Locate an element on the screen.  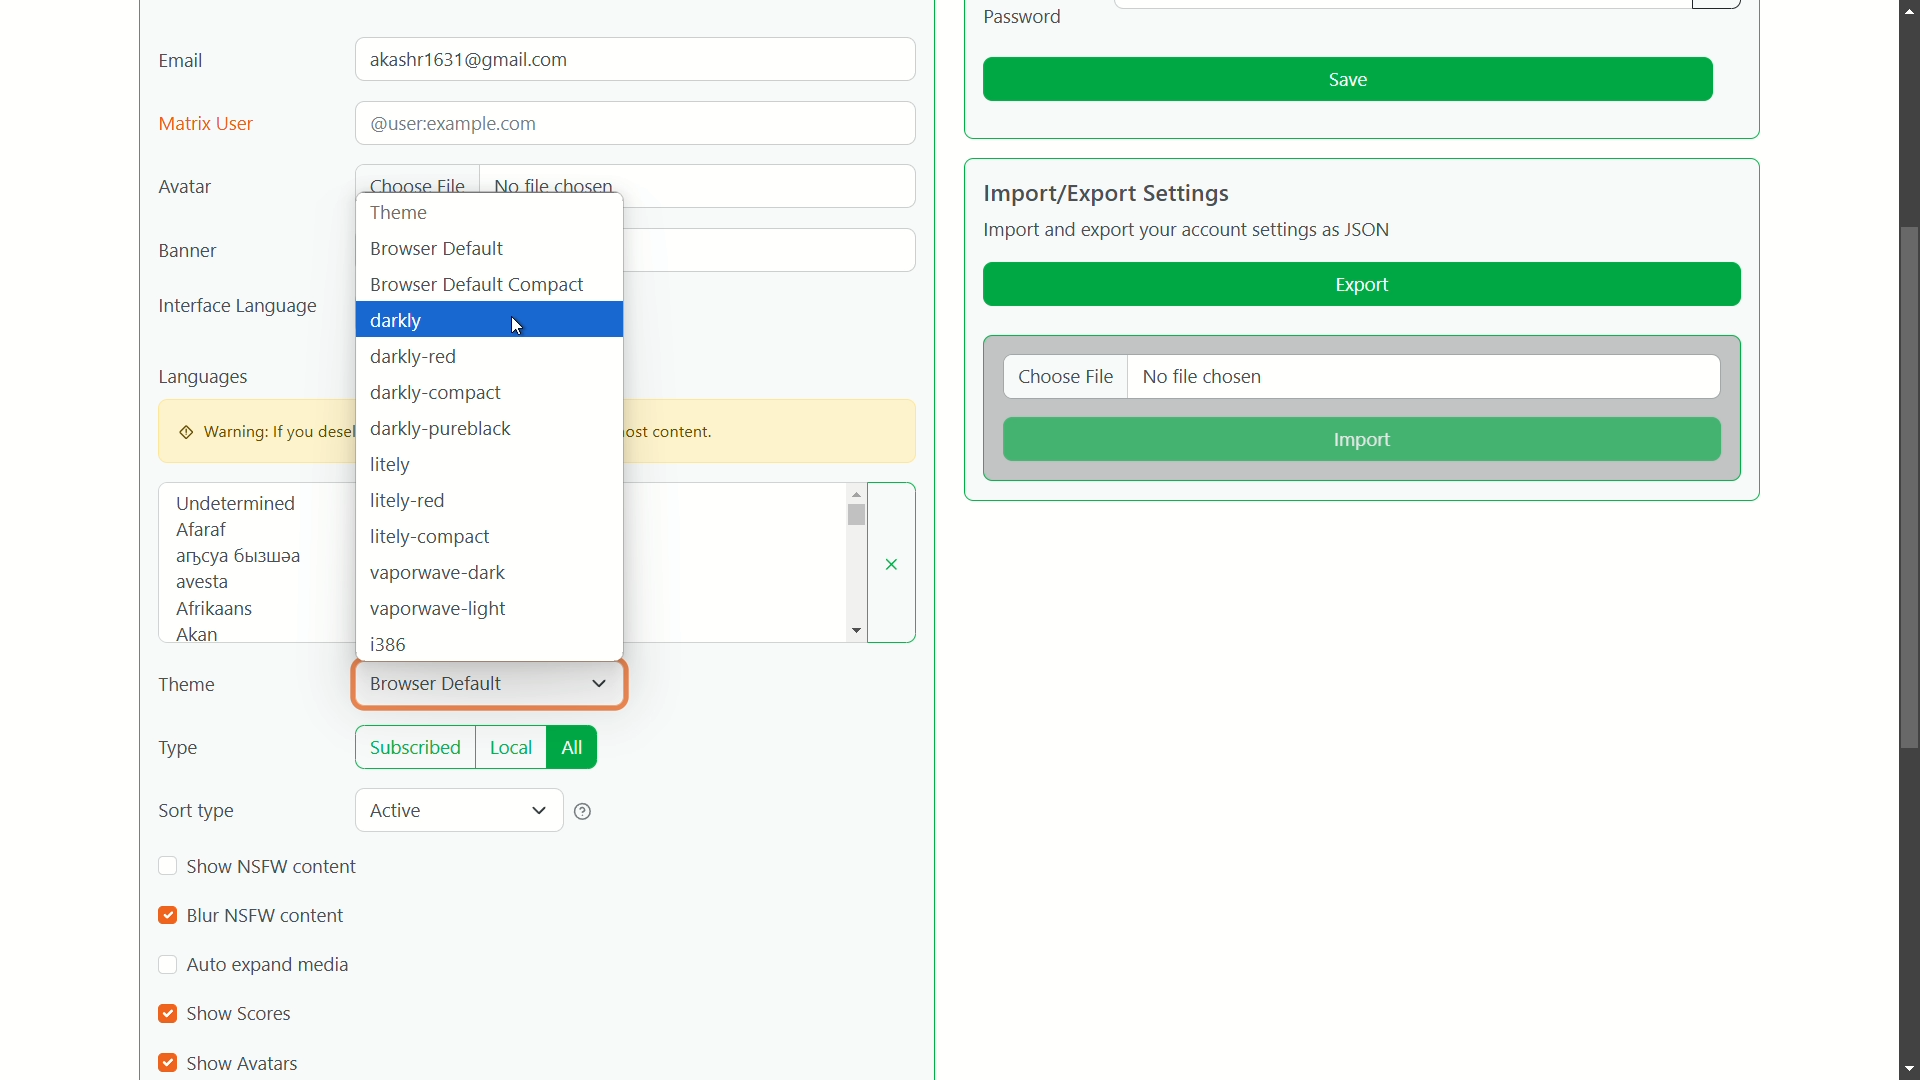
user mail is located at coordinates (473, 60).